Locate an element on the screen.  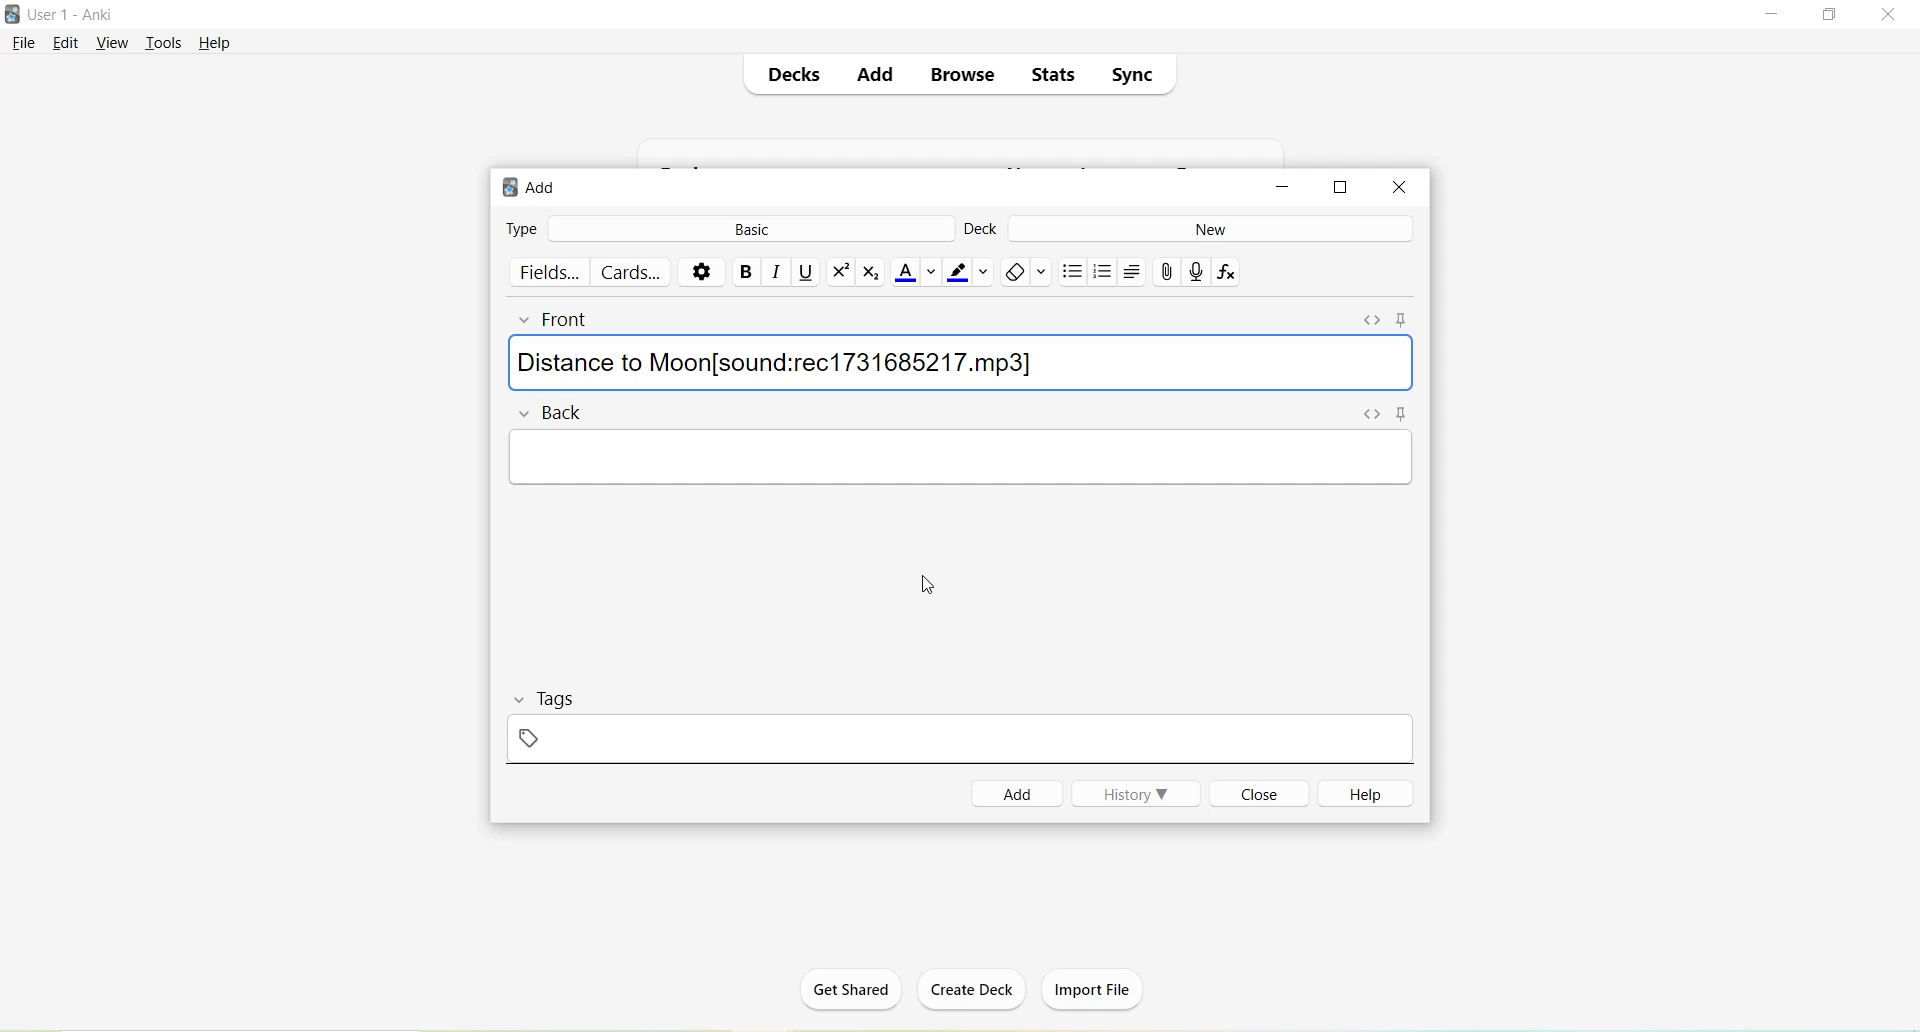
Stats is located at coordinates (1050, 75).